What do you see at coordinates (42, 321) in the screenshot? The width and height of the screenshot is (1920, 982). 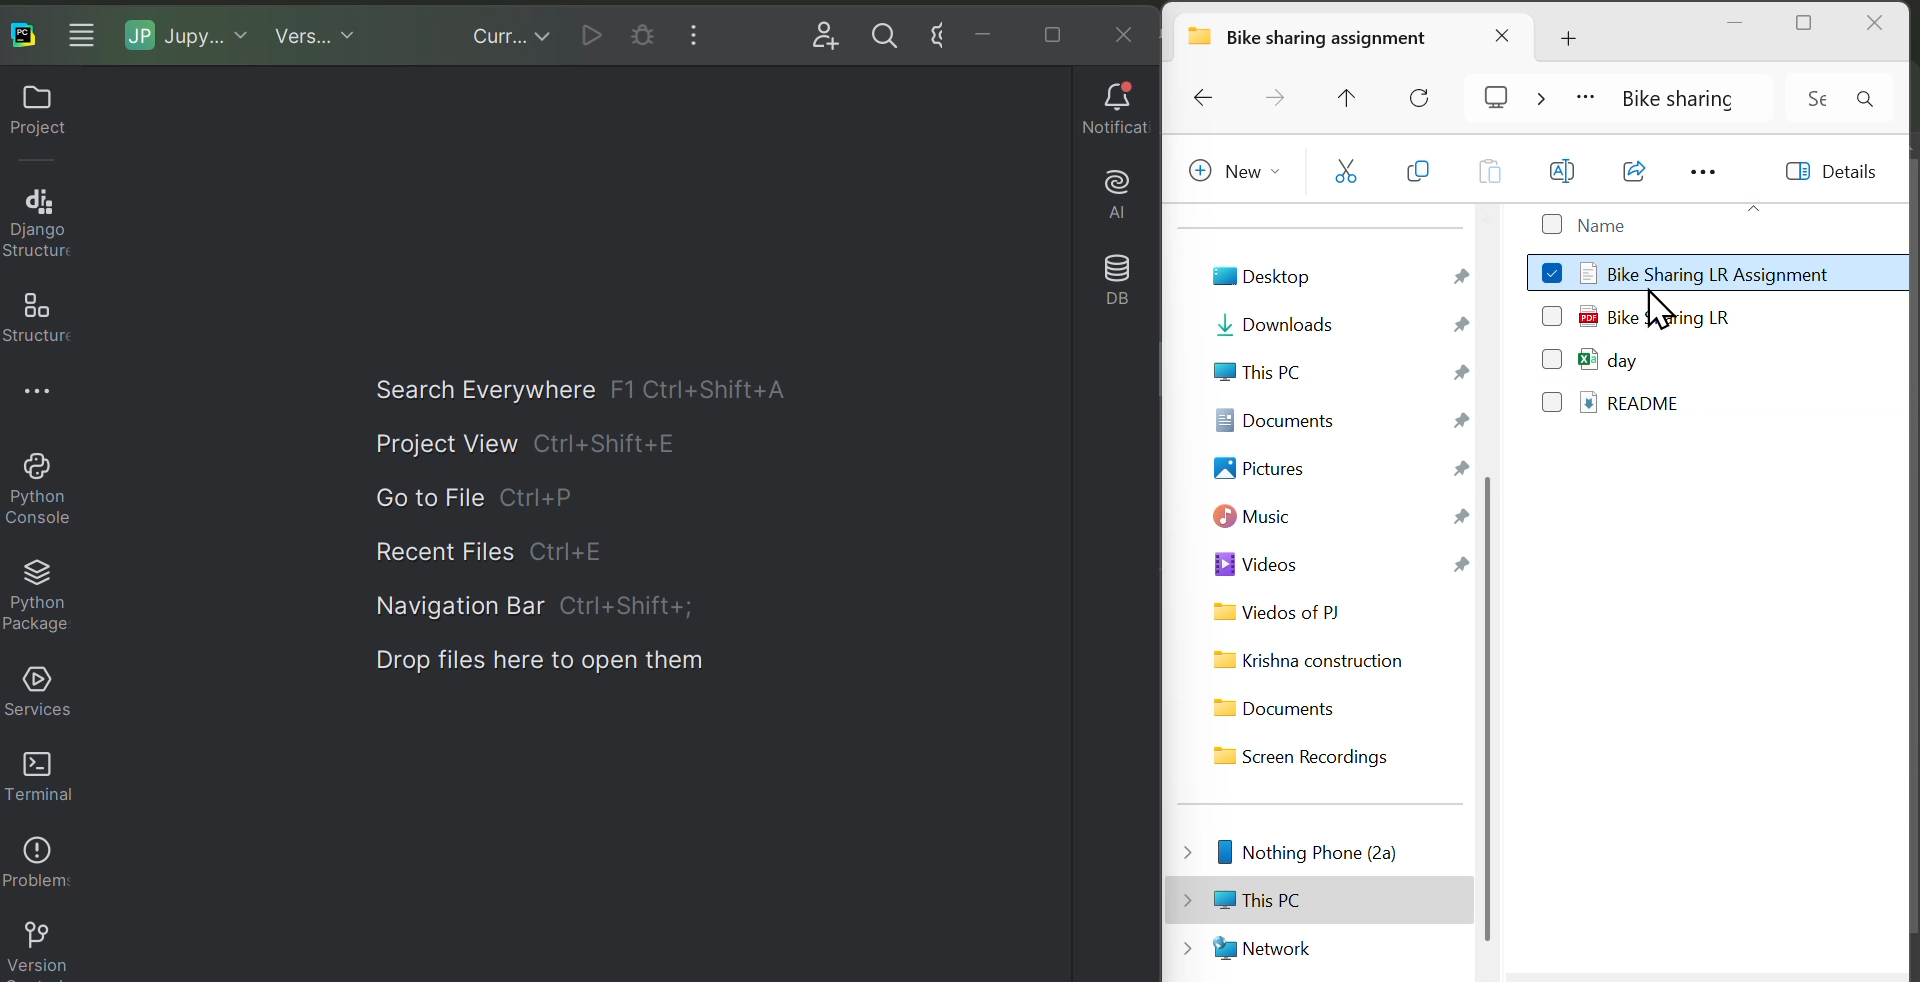 I see `Structure` at bounding box center [42, 321].